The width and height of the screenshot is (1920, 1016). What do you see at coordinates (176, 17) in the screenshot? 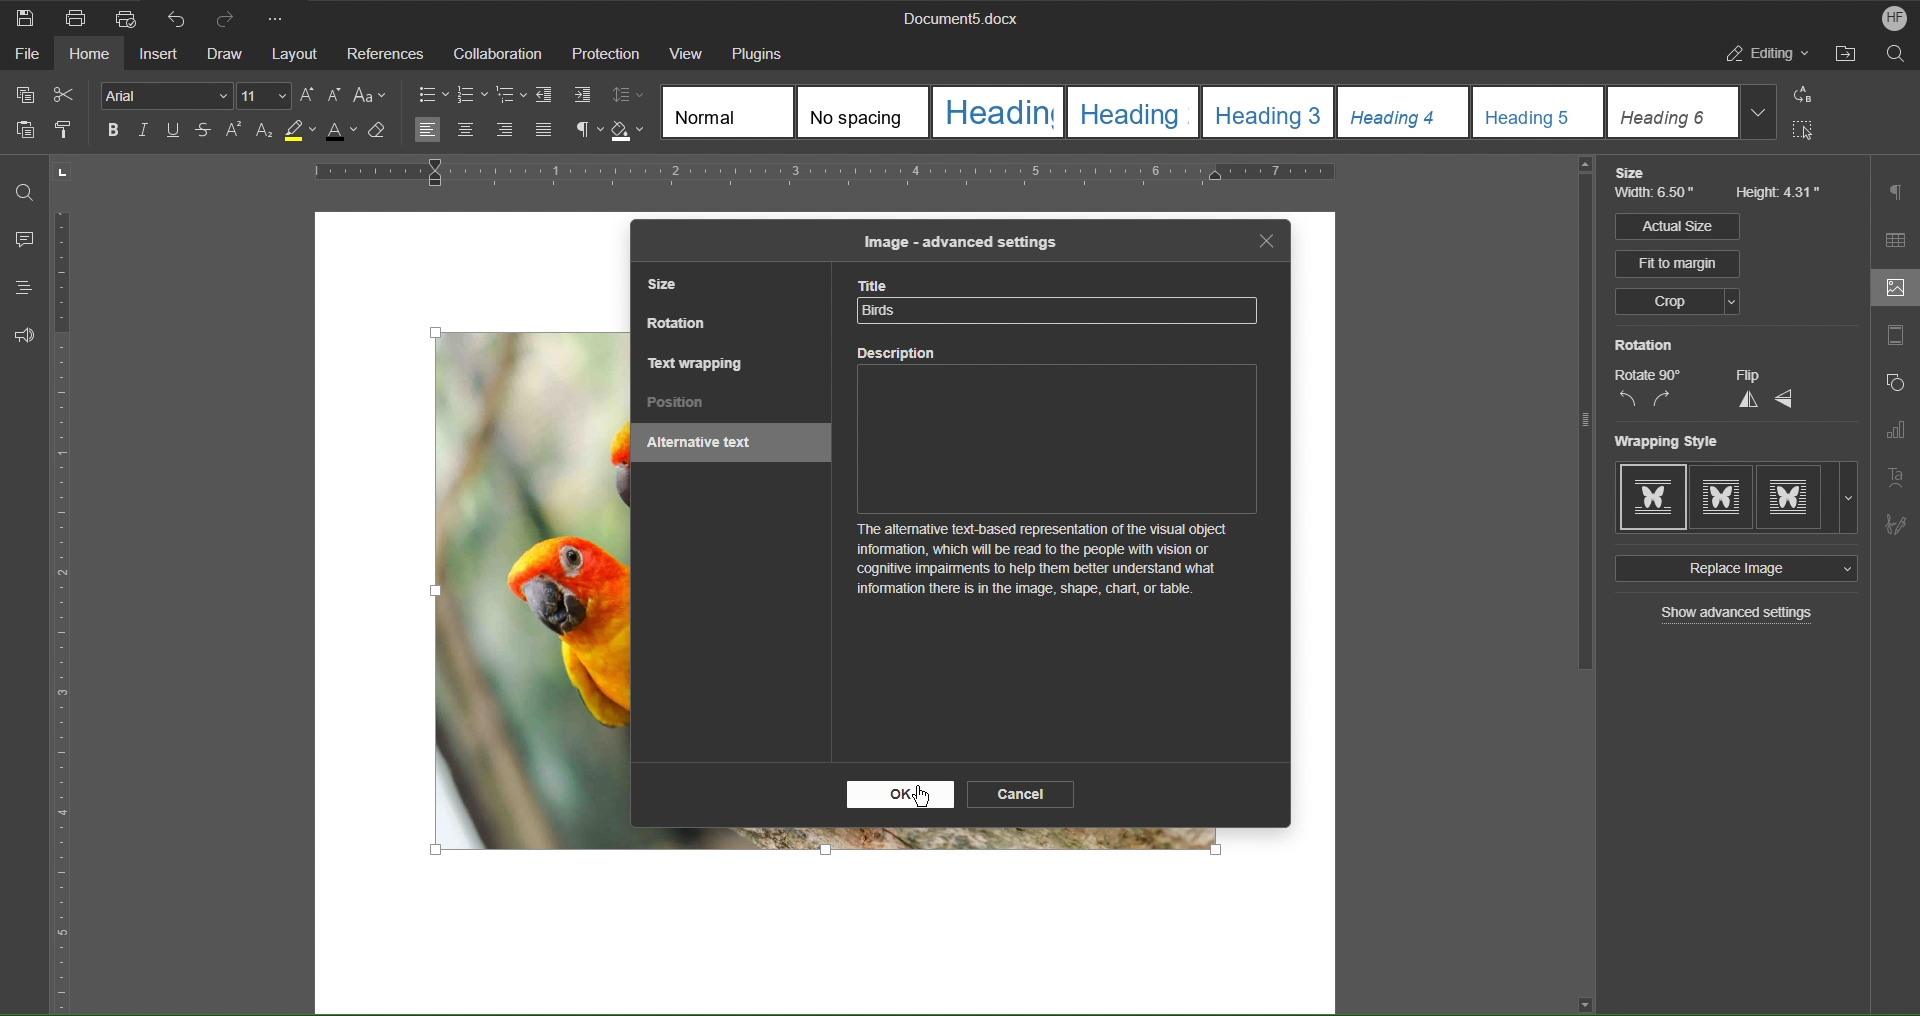
I see `Undo` at bounding box center [176, 17].